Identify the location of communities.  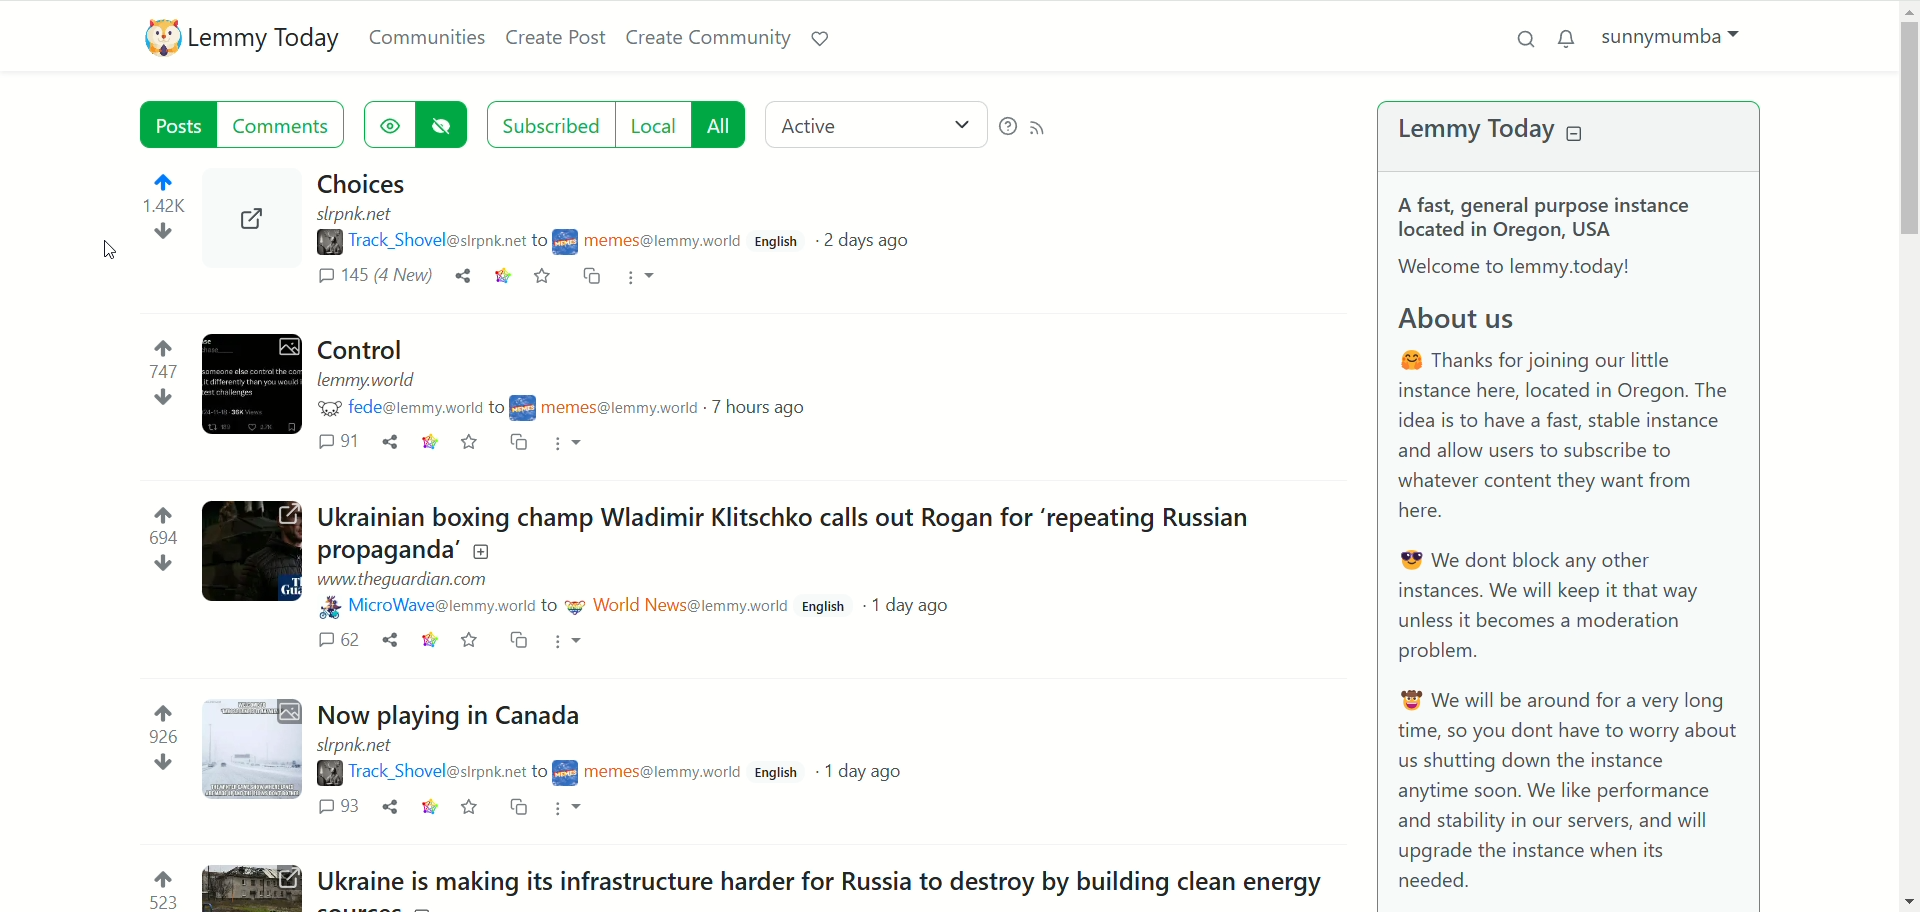
(427, 39).